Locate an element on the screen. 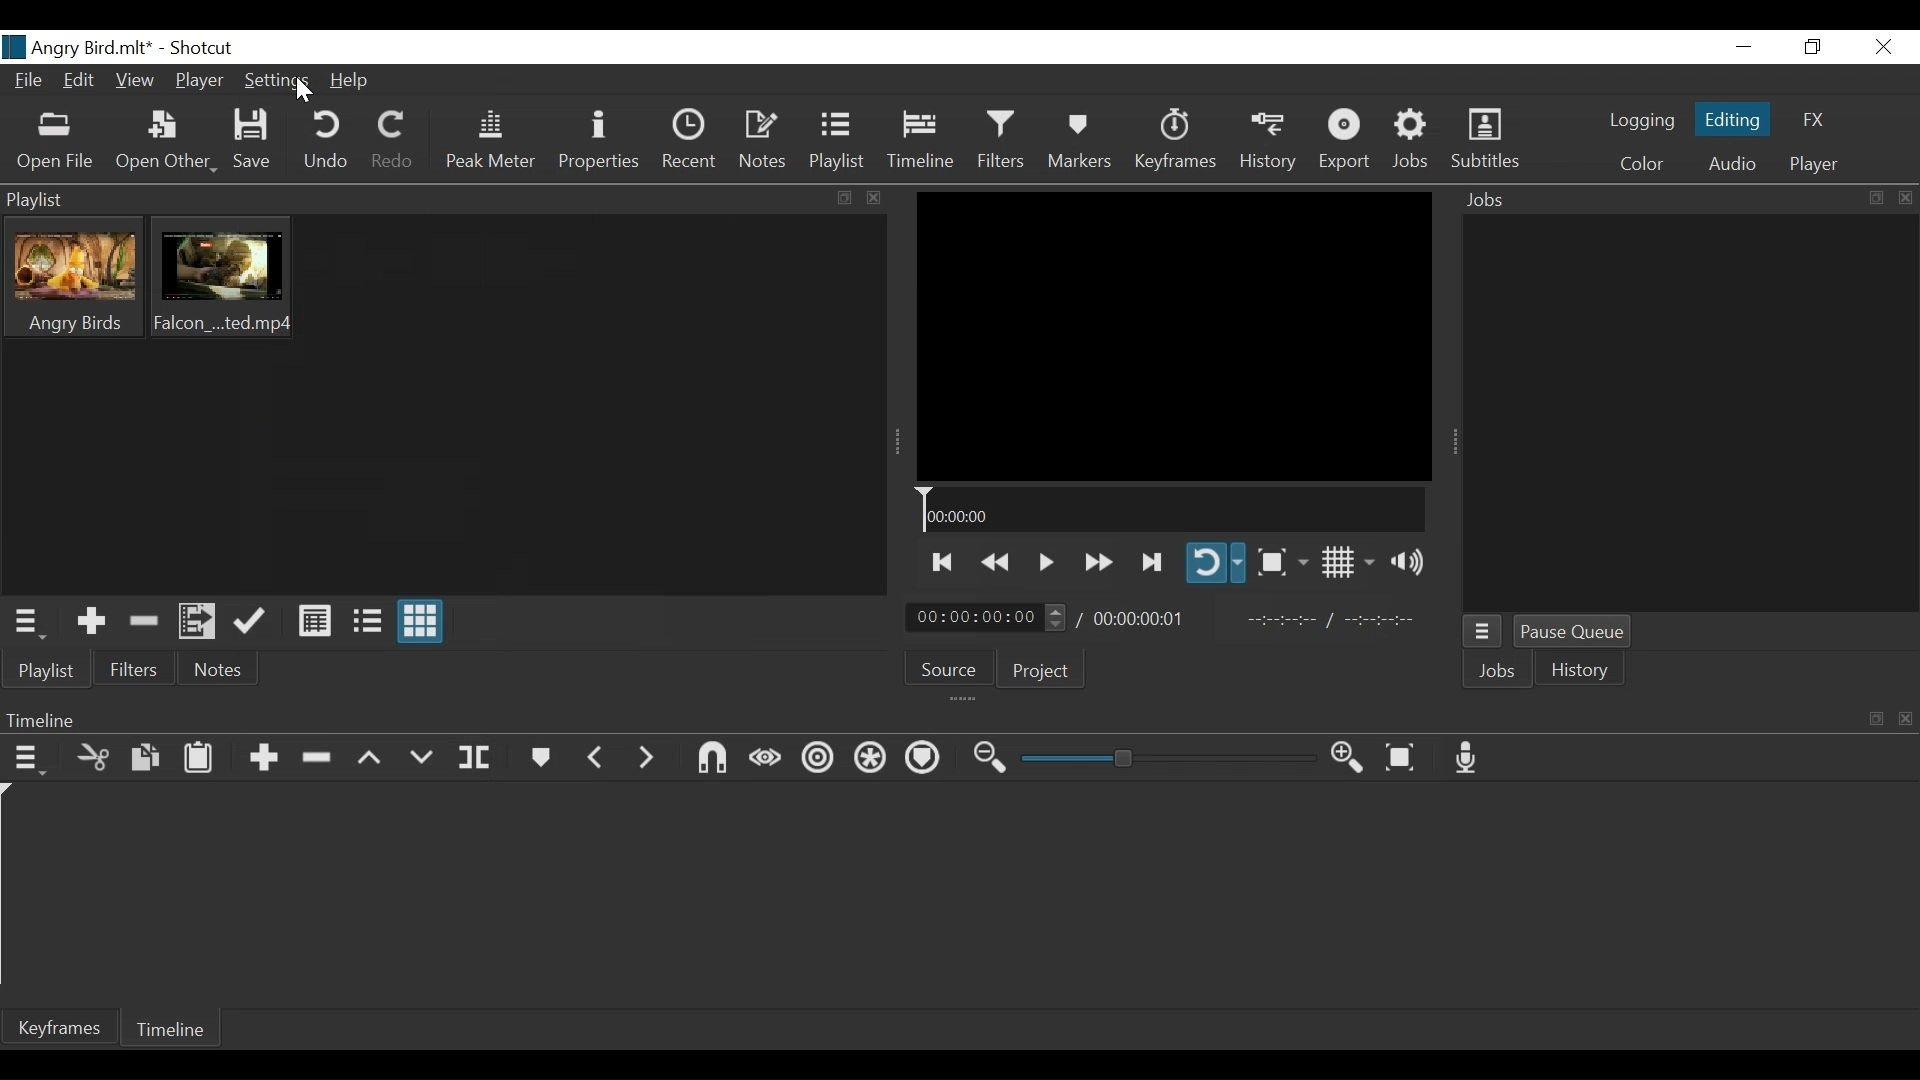  Notes is located at coordinates (215, 670).